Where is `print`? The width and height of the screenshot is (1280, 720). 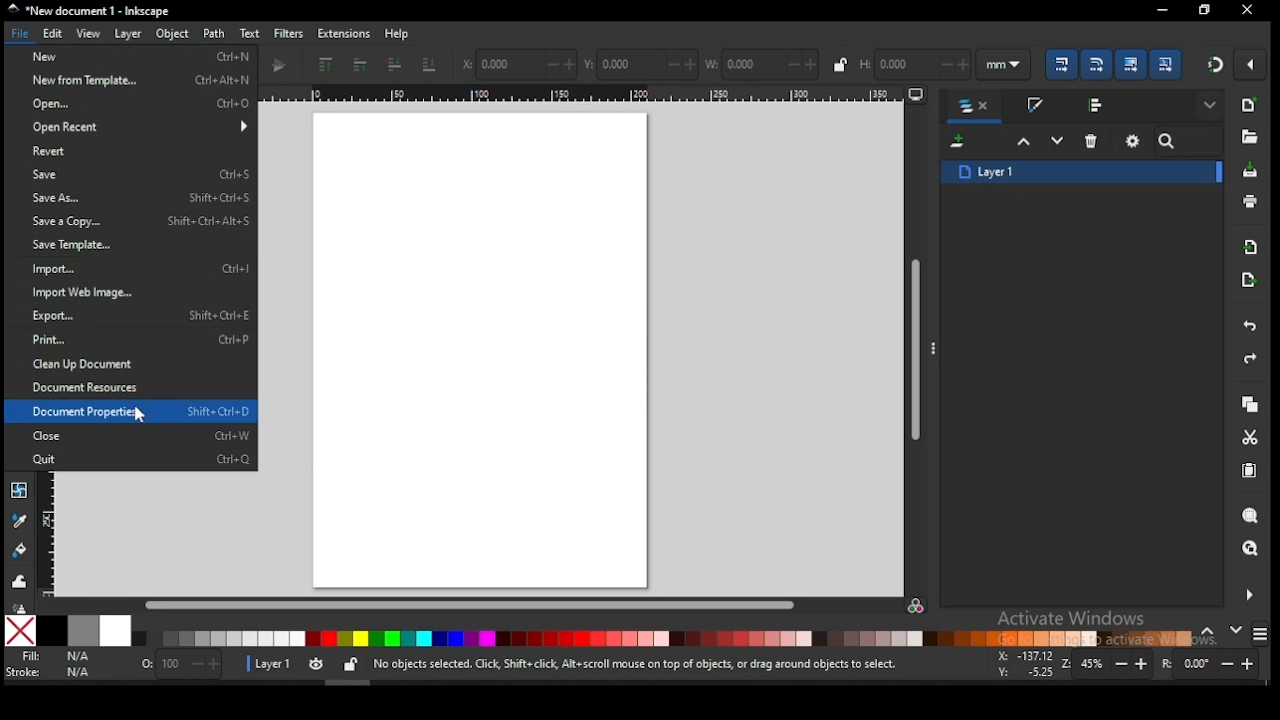 print is located at coordinates (1250, 202).